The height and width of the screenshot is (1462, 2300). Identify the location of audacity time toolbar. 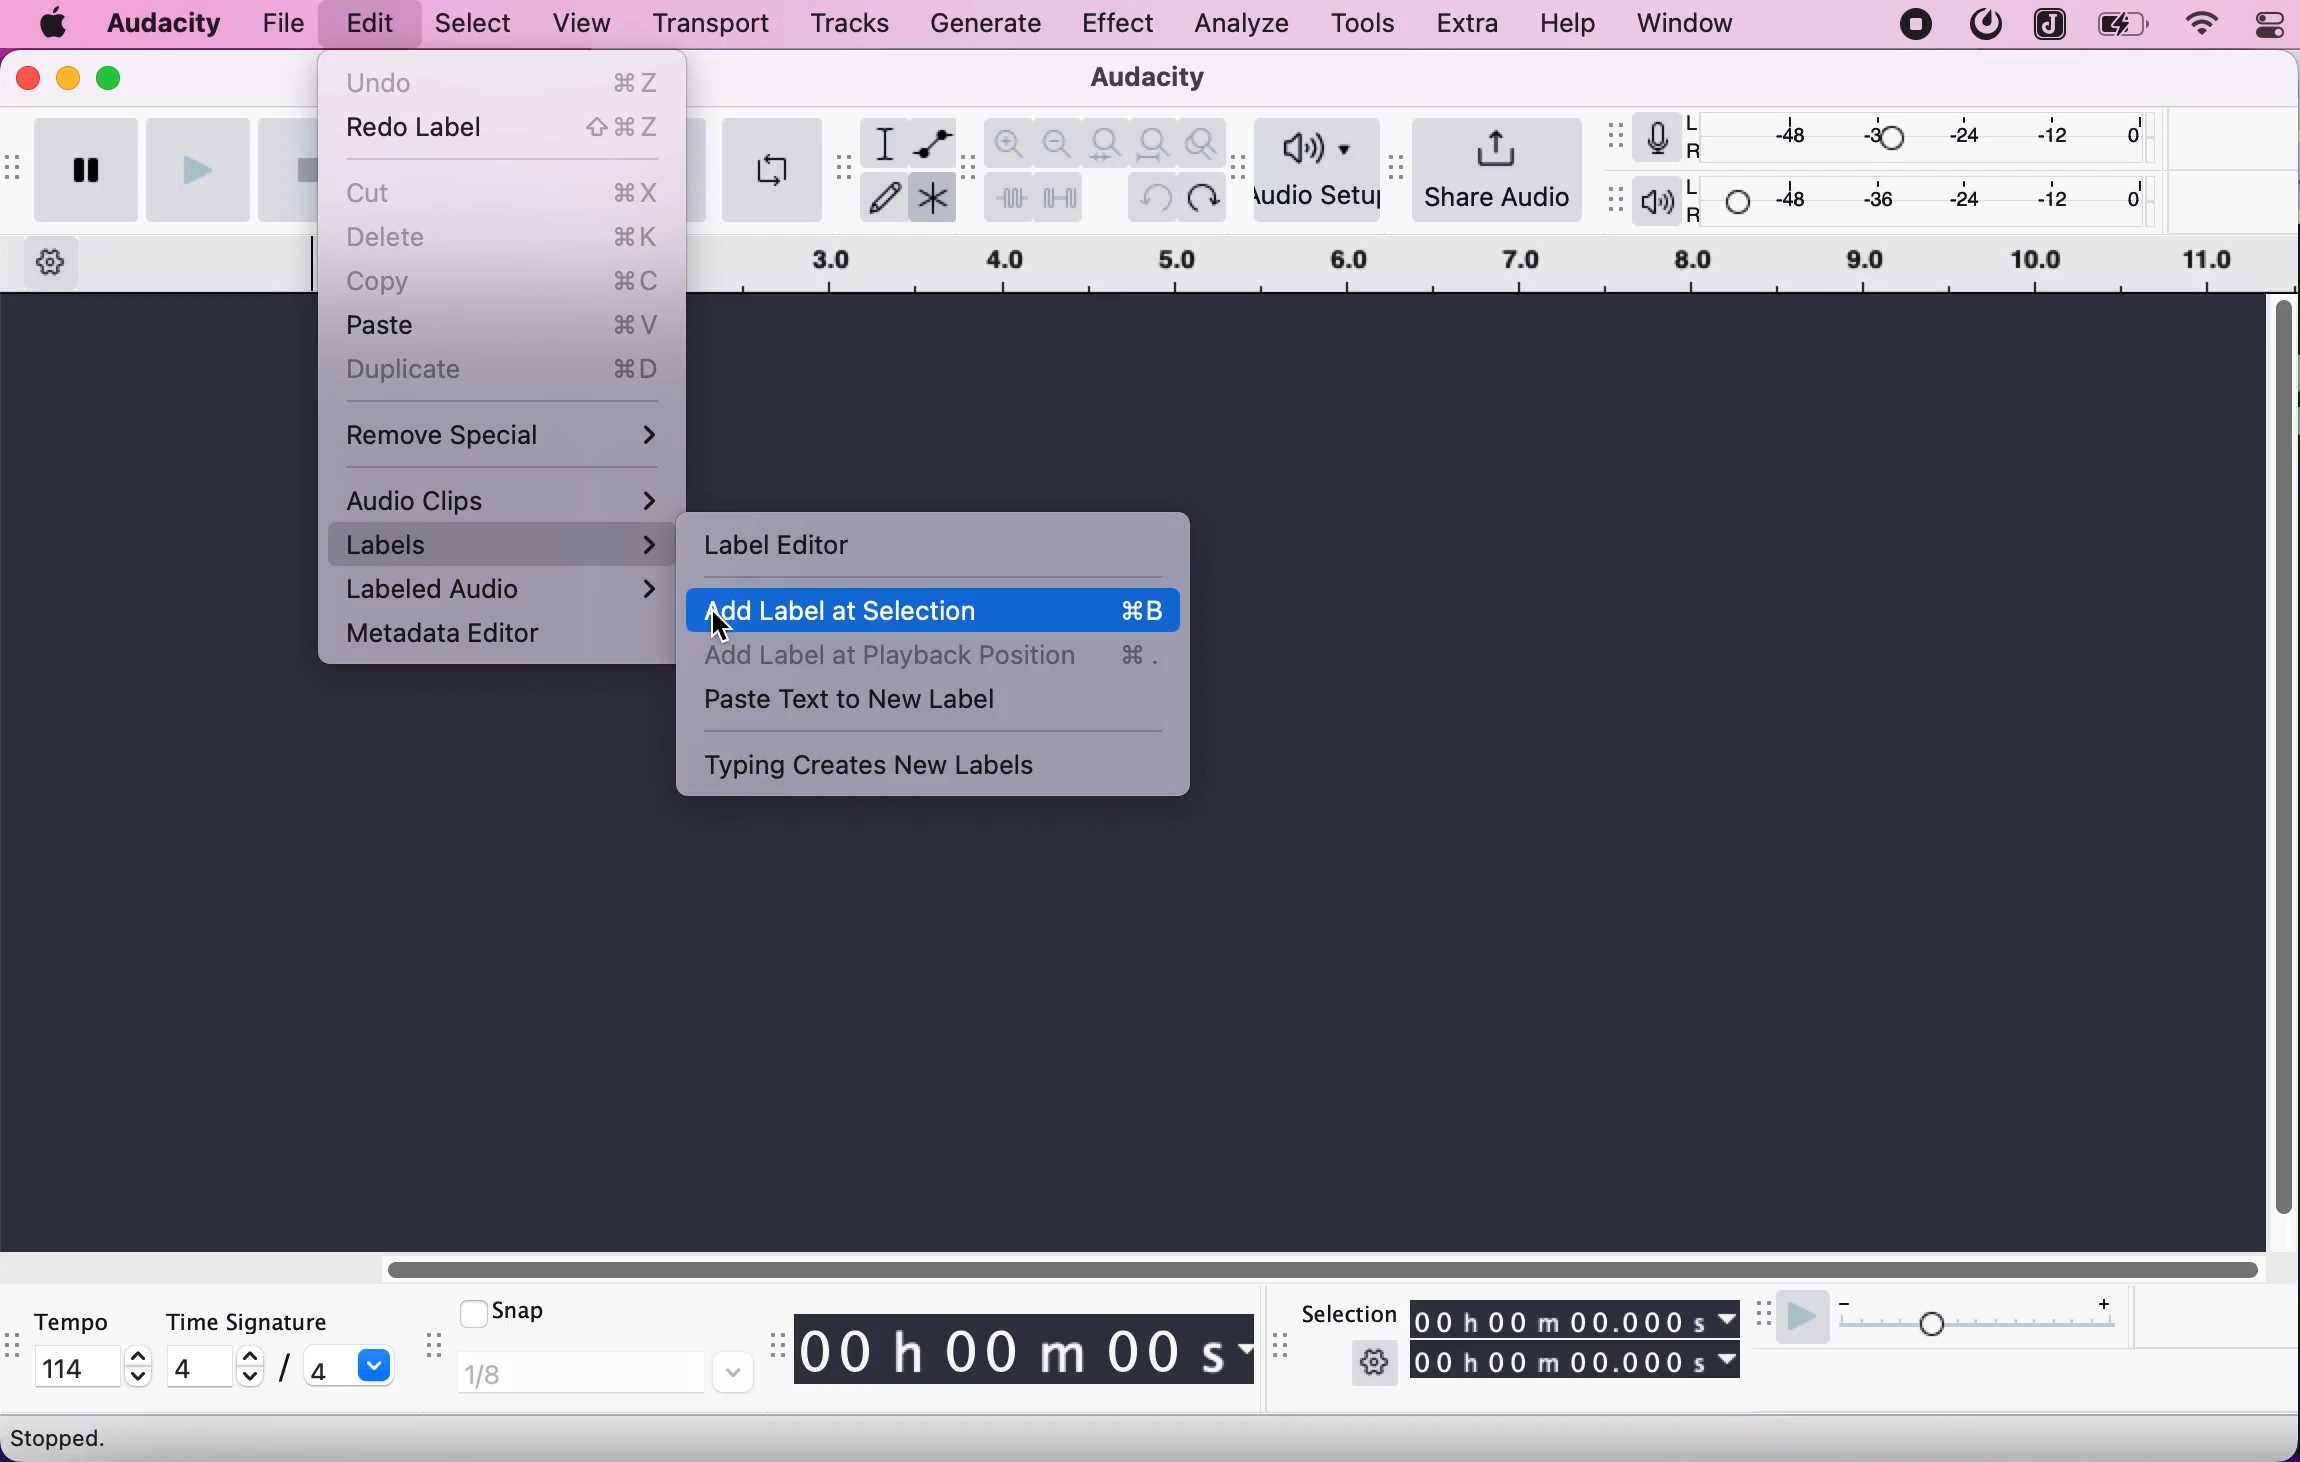
(773, 1347).